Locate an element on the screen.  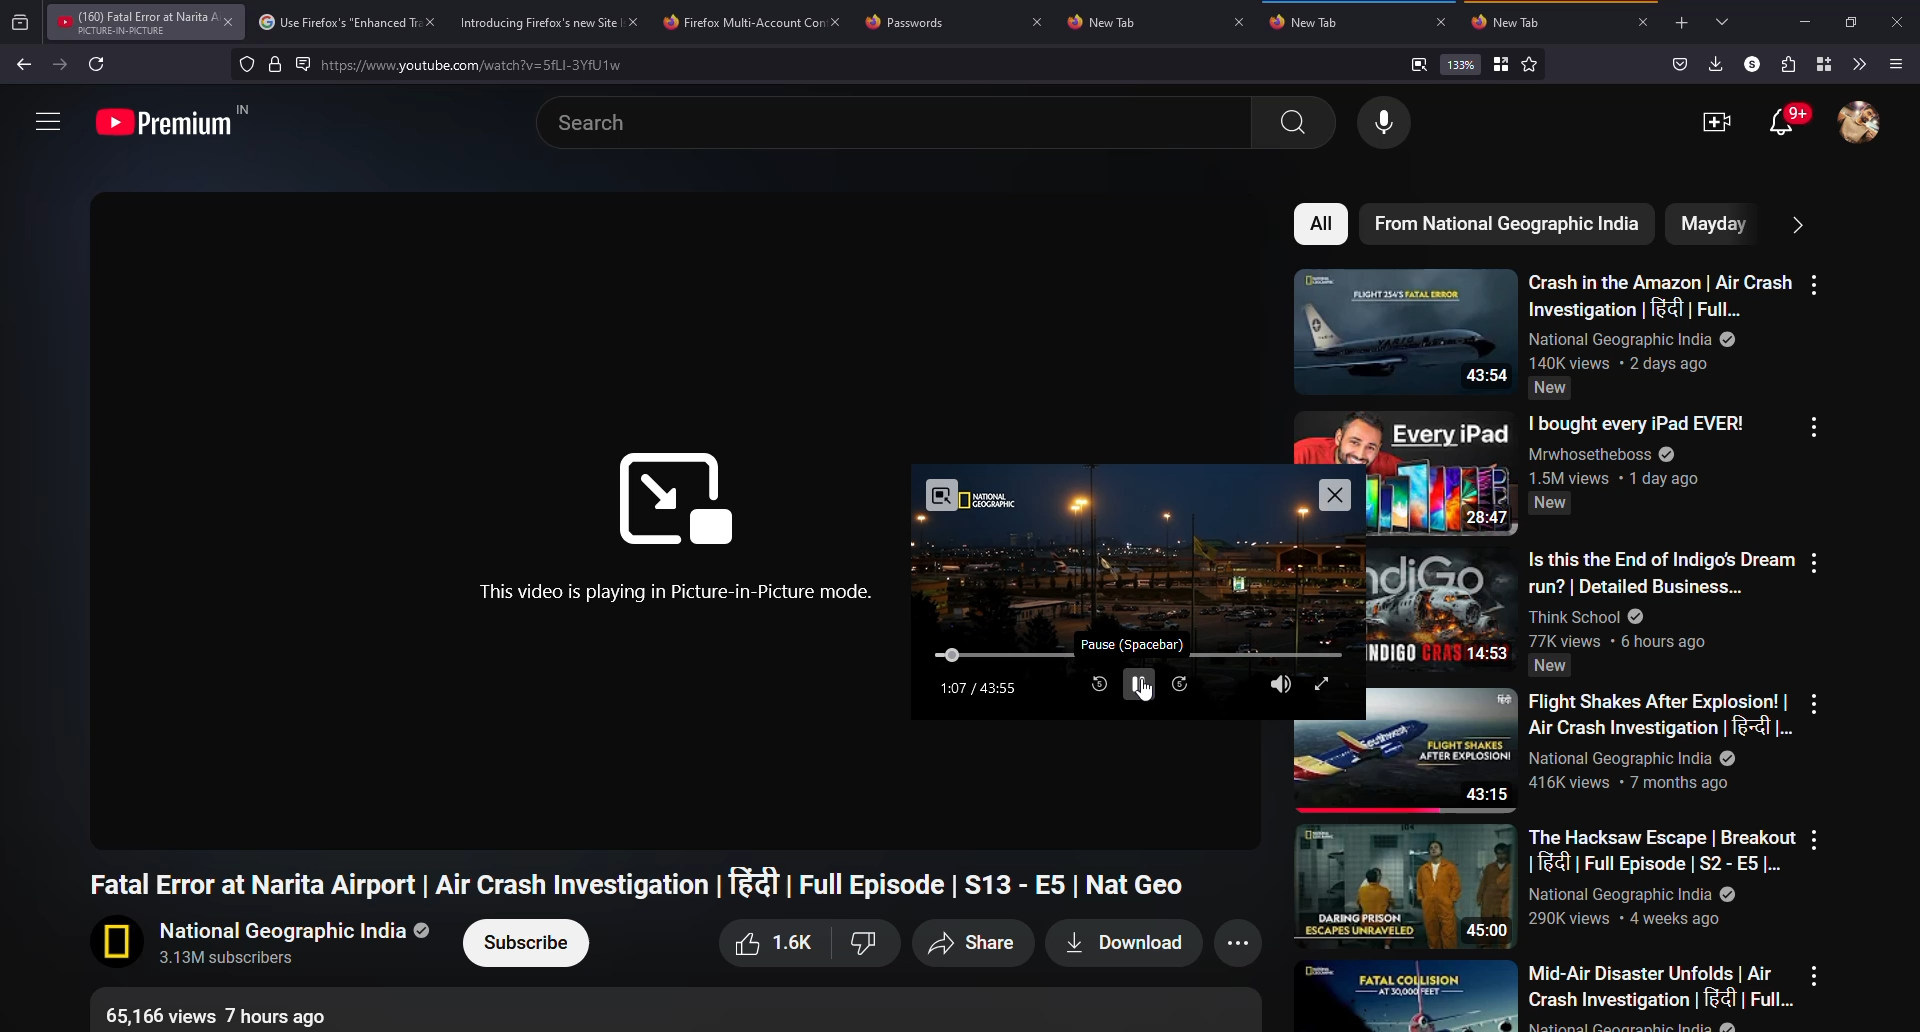
search is located at coordinates (1293, 122).